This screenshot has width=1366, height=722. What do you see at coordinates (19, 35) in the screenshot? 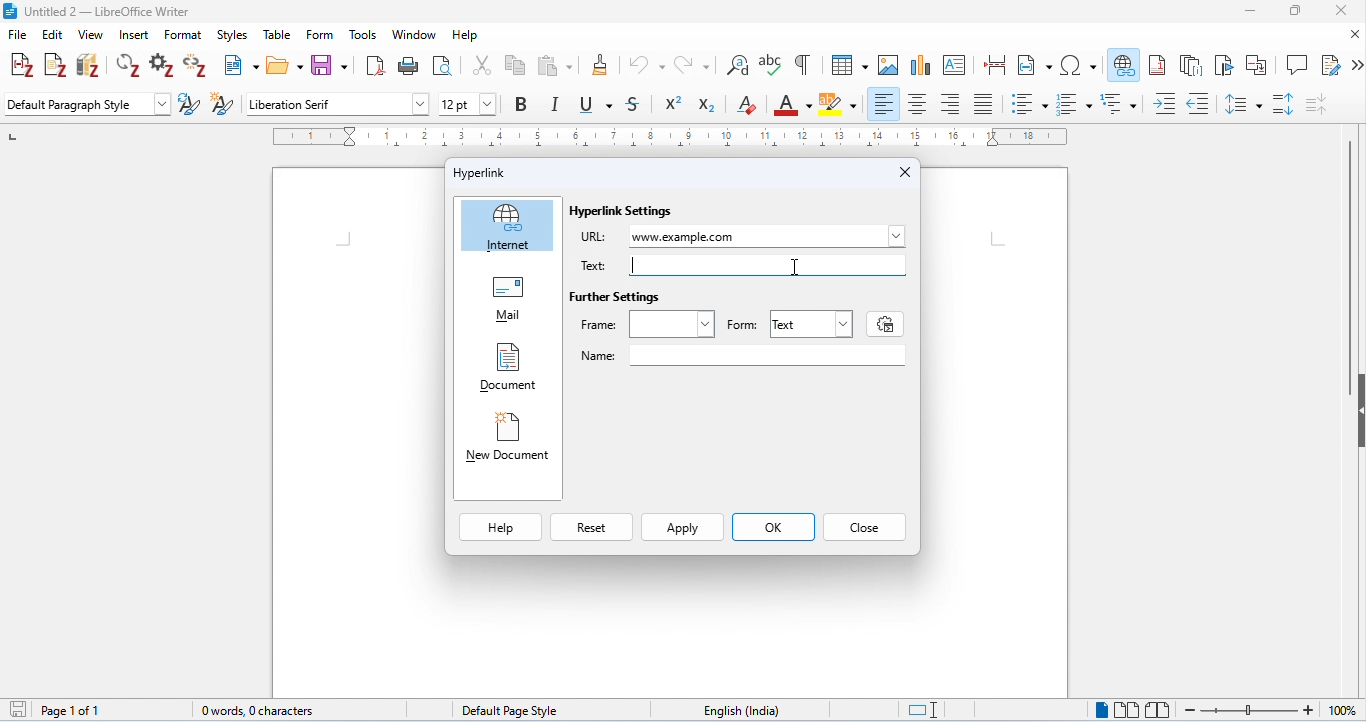
I see `file` at bounding box center [19, 35].